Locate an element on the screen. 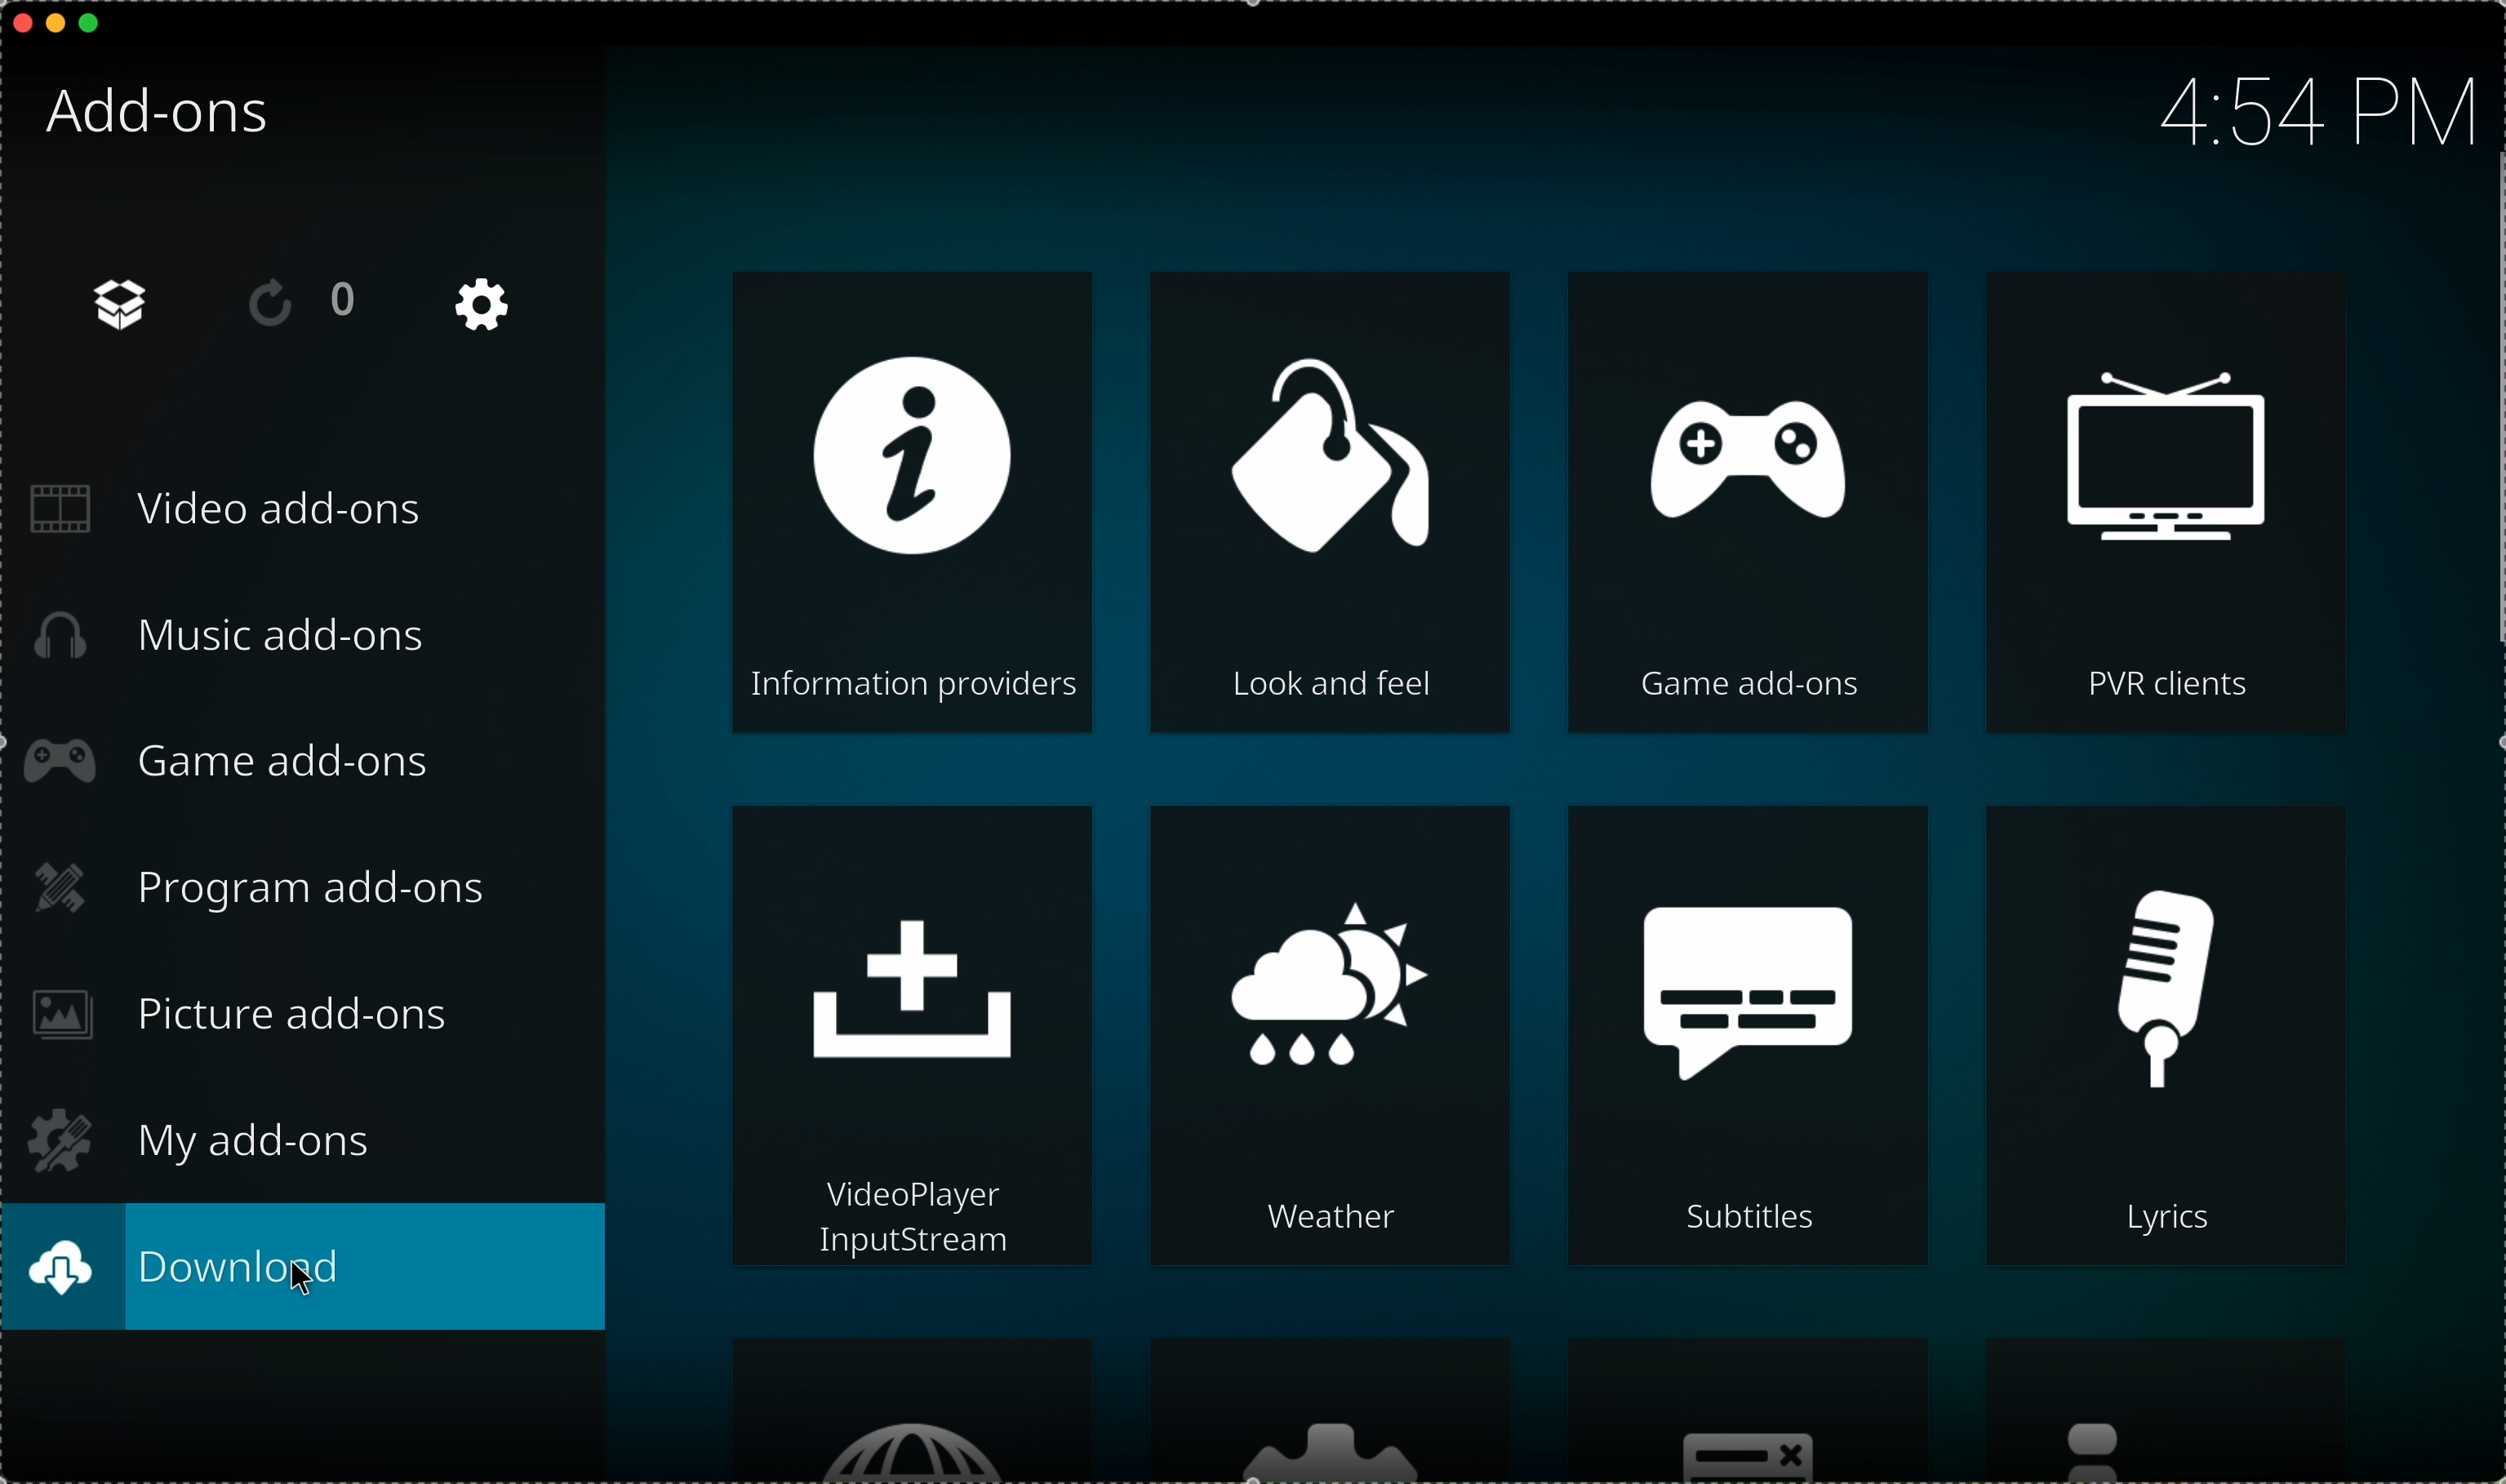 The height and width of the screenshot is (1484, 2506). music add-ons is located at coordinates (230, 646).